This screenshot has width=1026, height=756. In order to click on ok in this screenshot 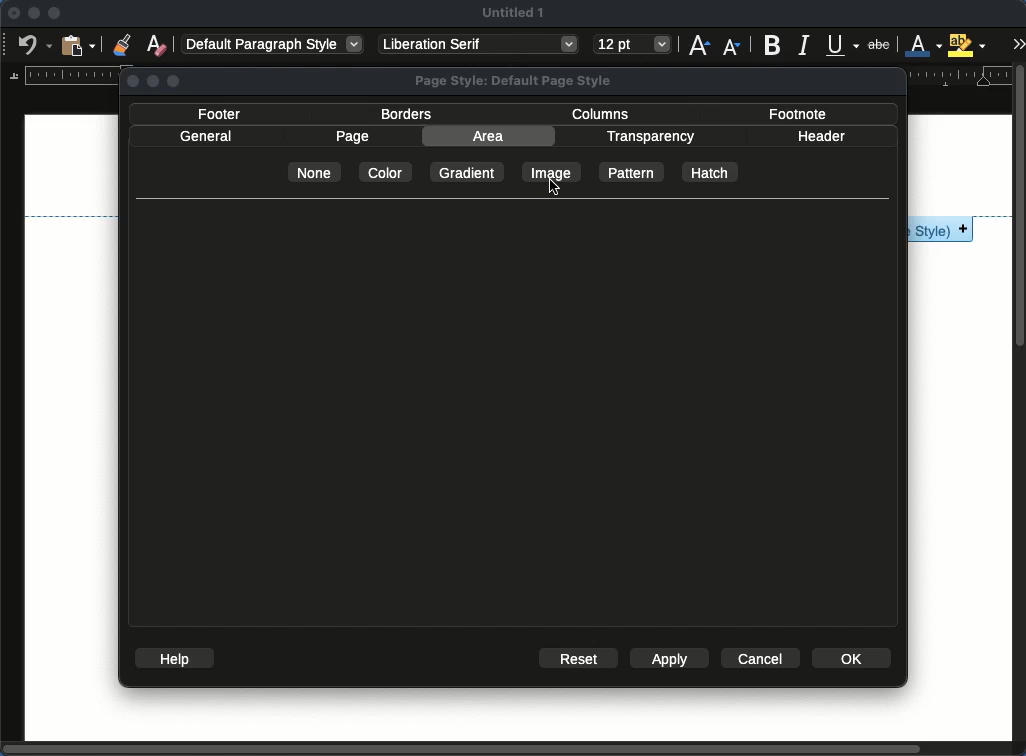, I will do `click(854, 658)`.